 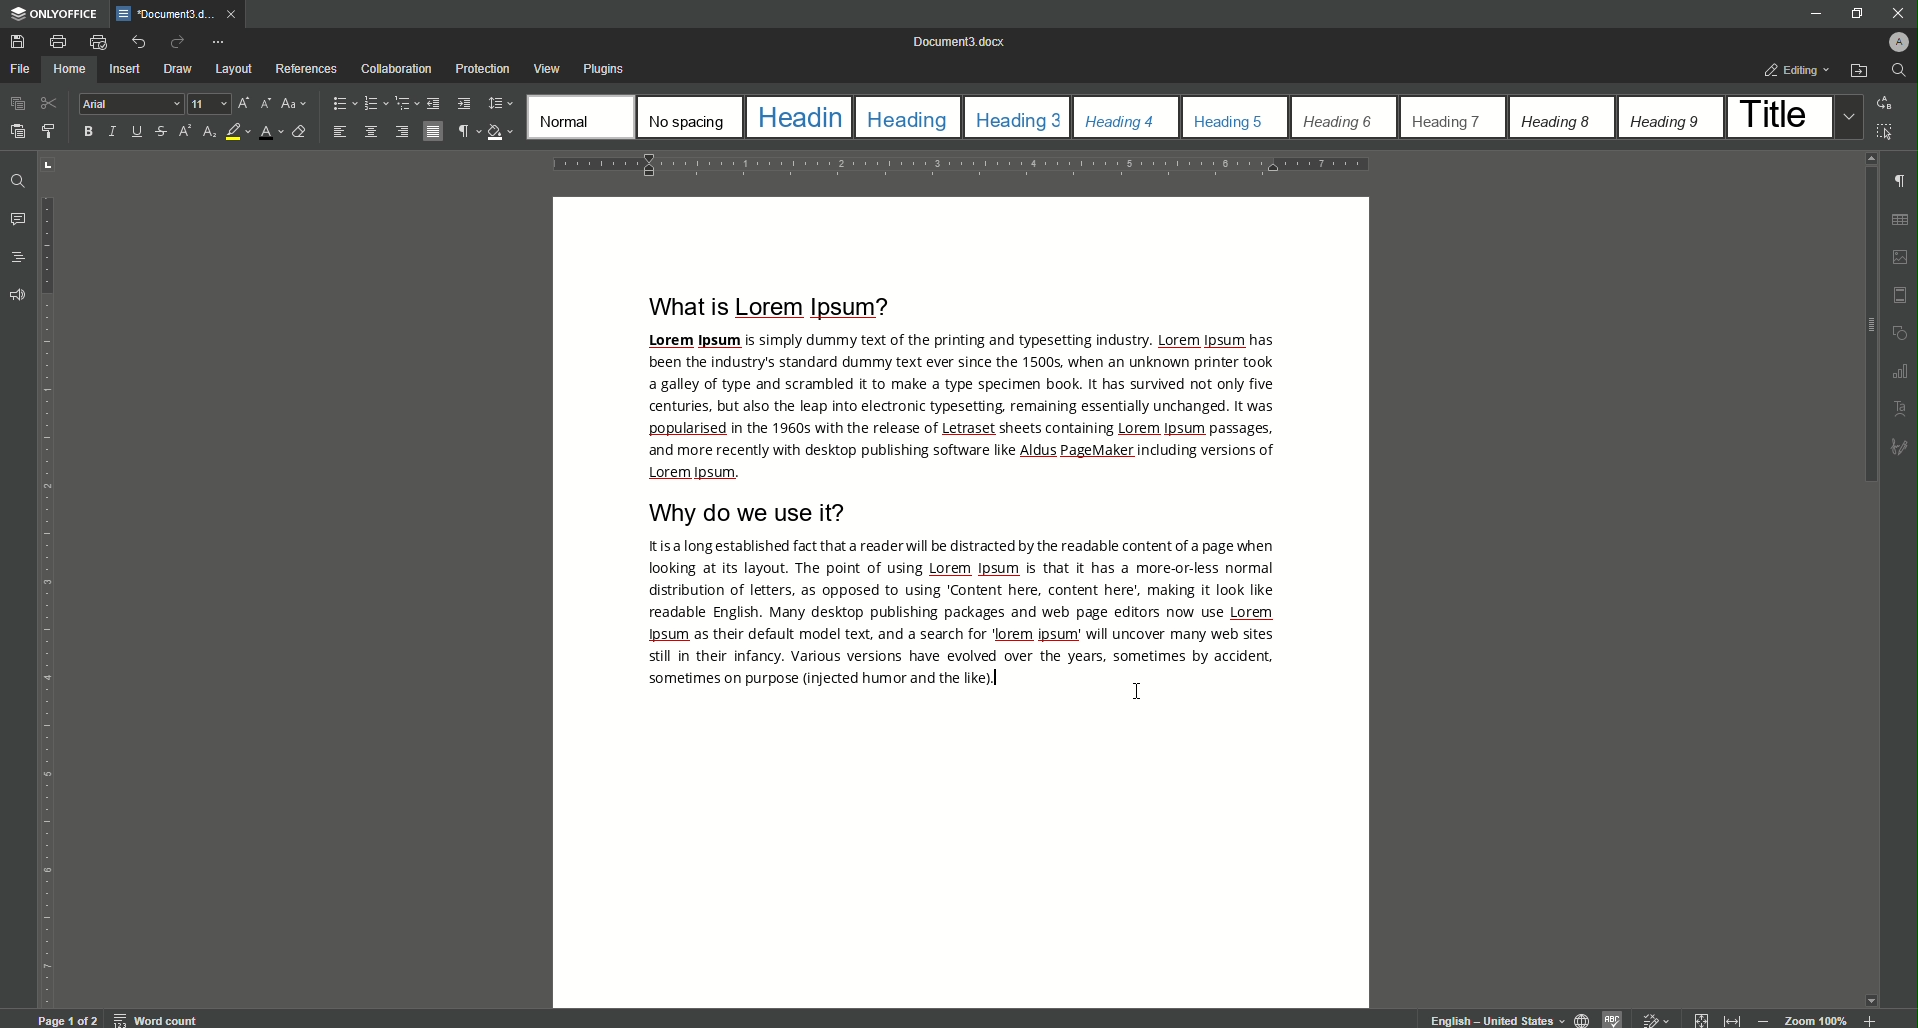 I want to click on Quick Print, so click(x=93, y=40).